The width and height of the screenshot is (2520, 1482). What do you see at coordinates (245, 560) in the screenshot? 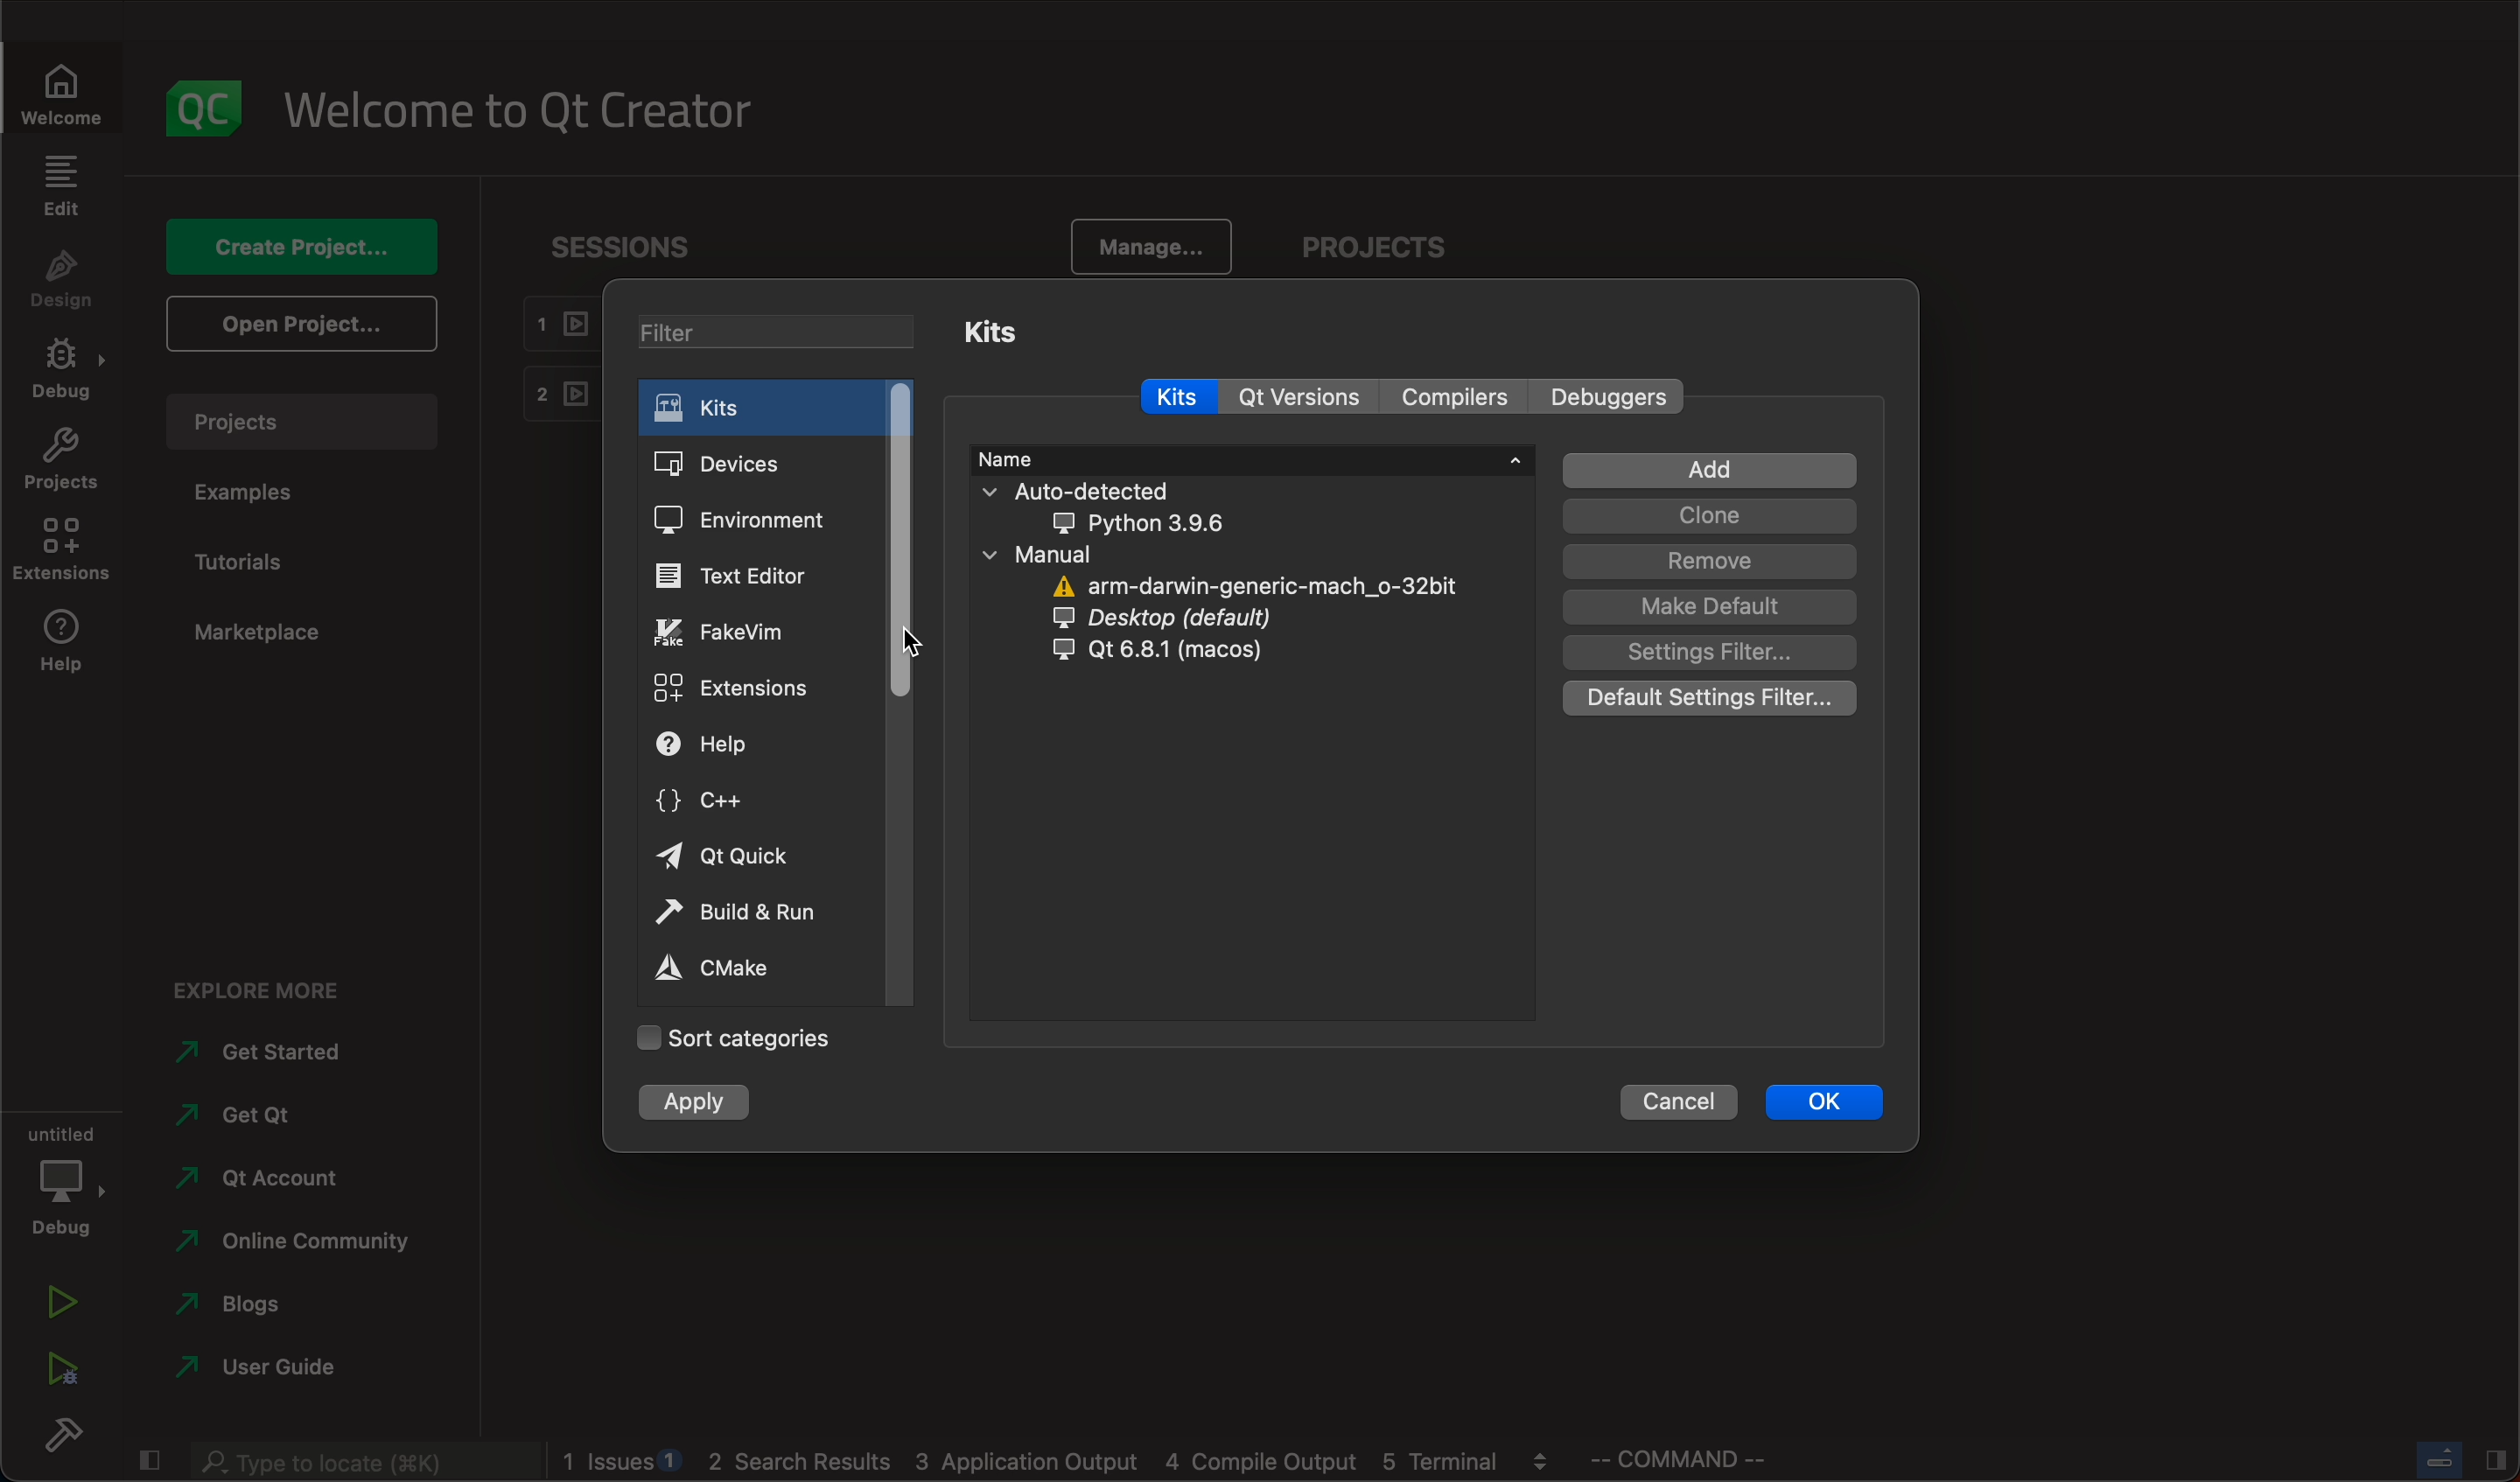
I see `tutorials` at bounding box center [245, 560].